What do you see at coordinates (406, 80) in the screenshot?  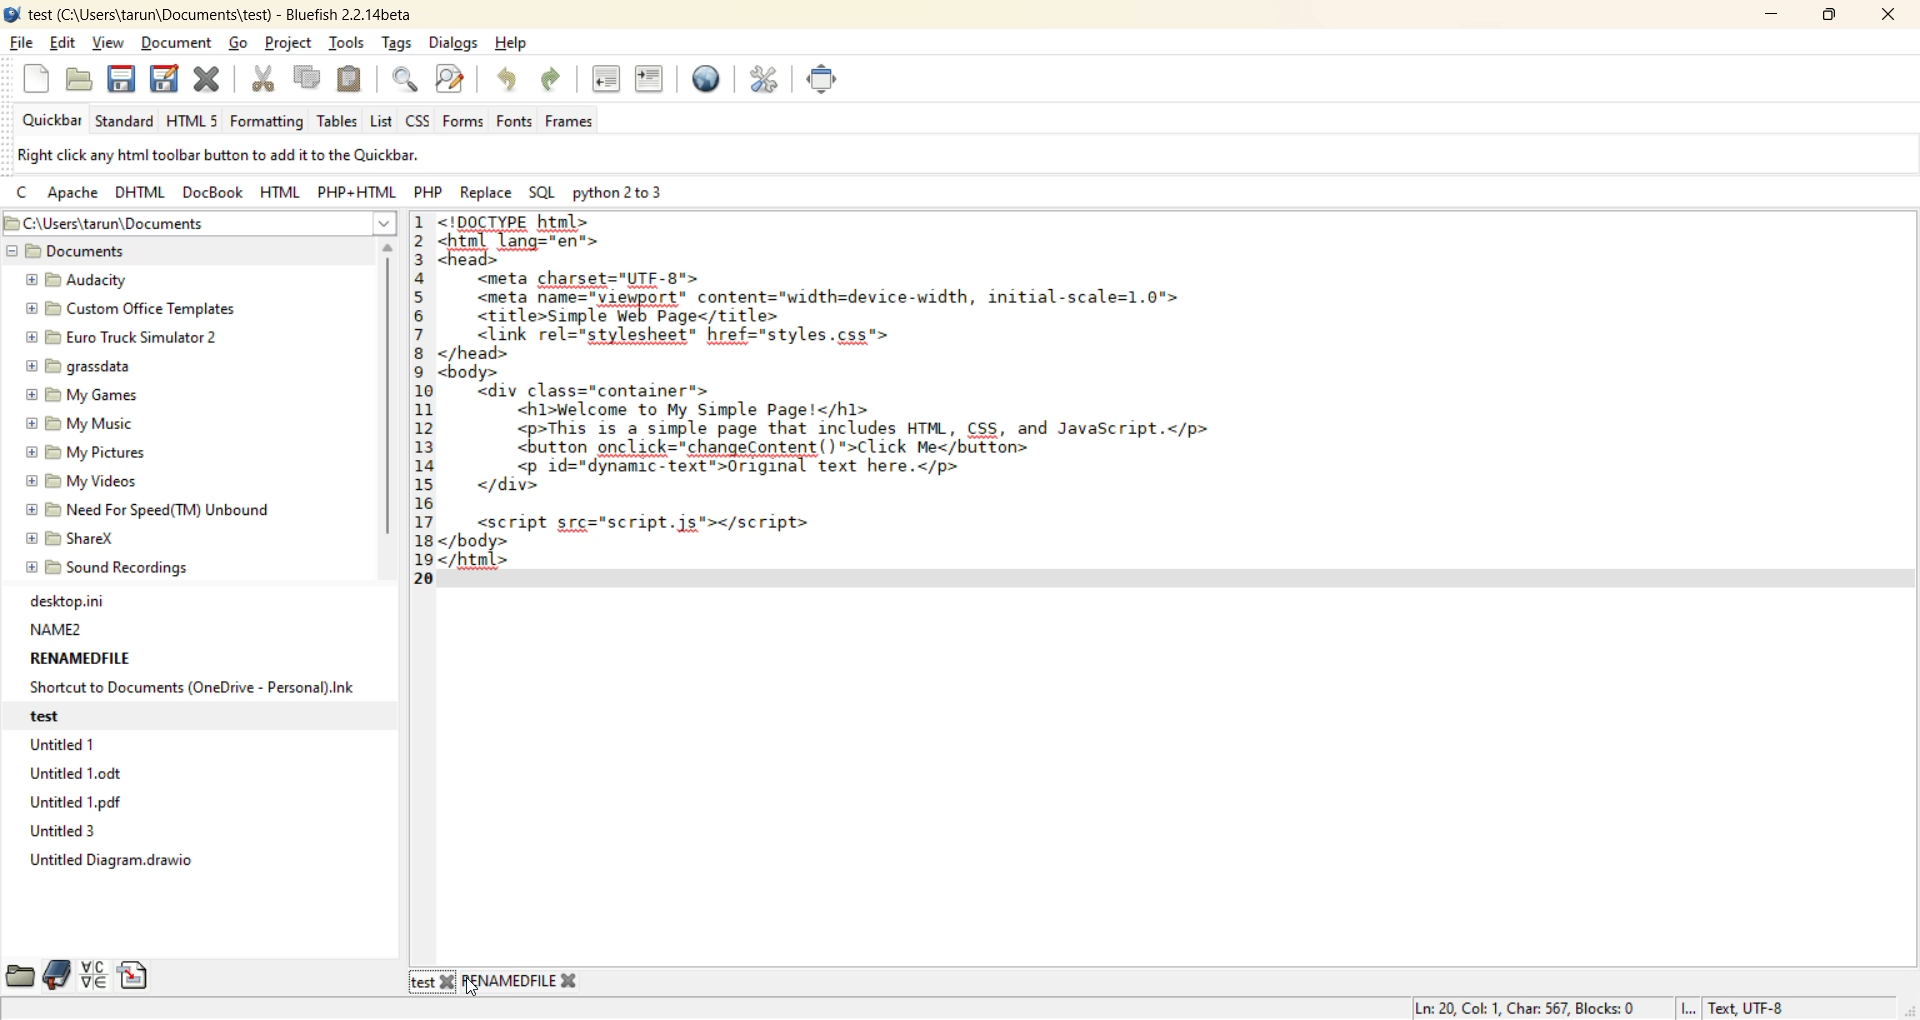 I see `find` at bounding box center [406, 80].